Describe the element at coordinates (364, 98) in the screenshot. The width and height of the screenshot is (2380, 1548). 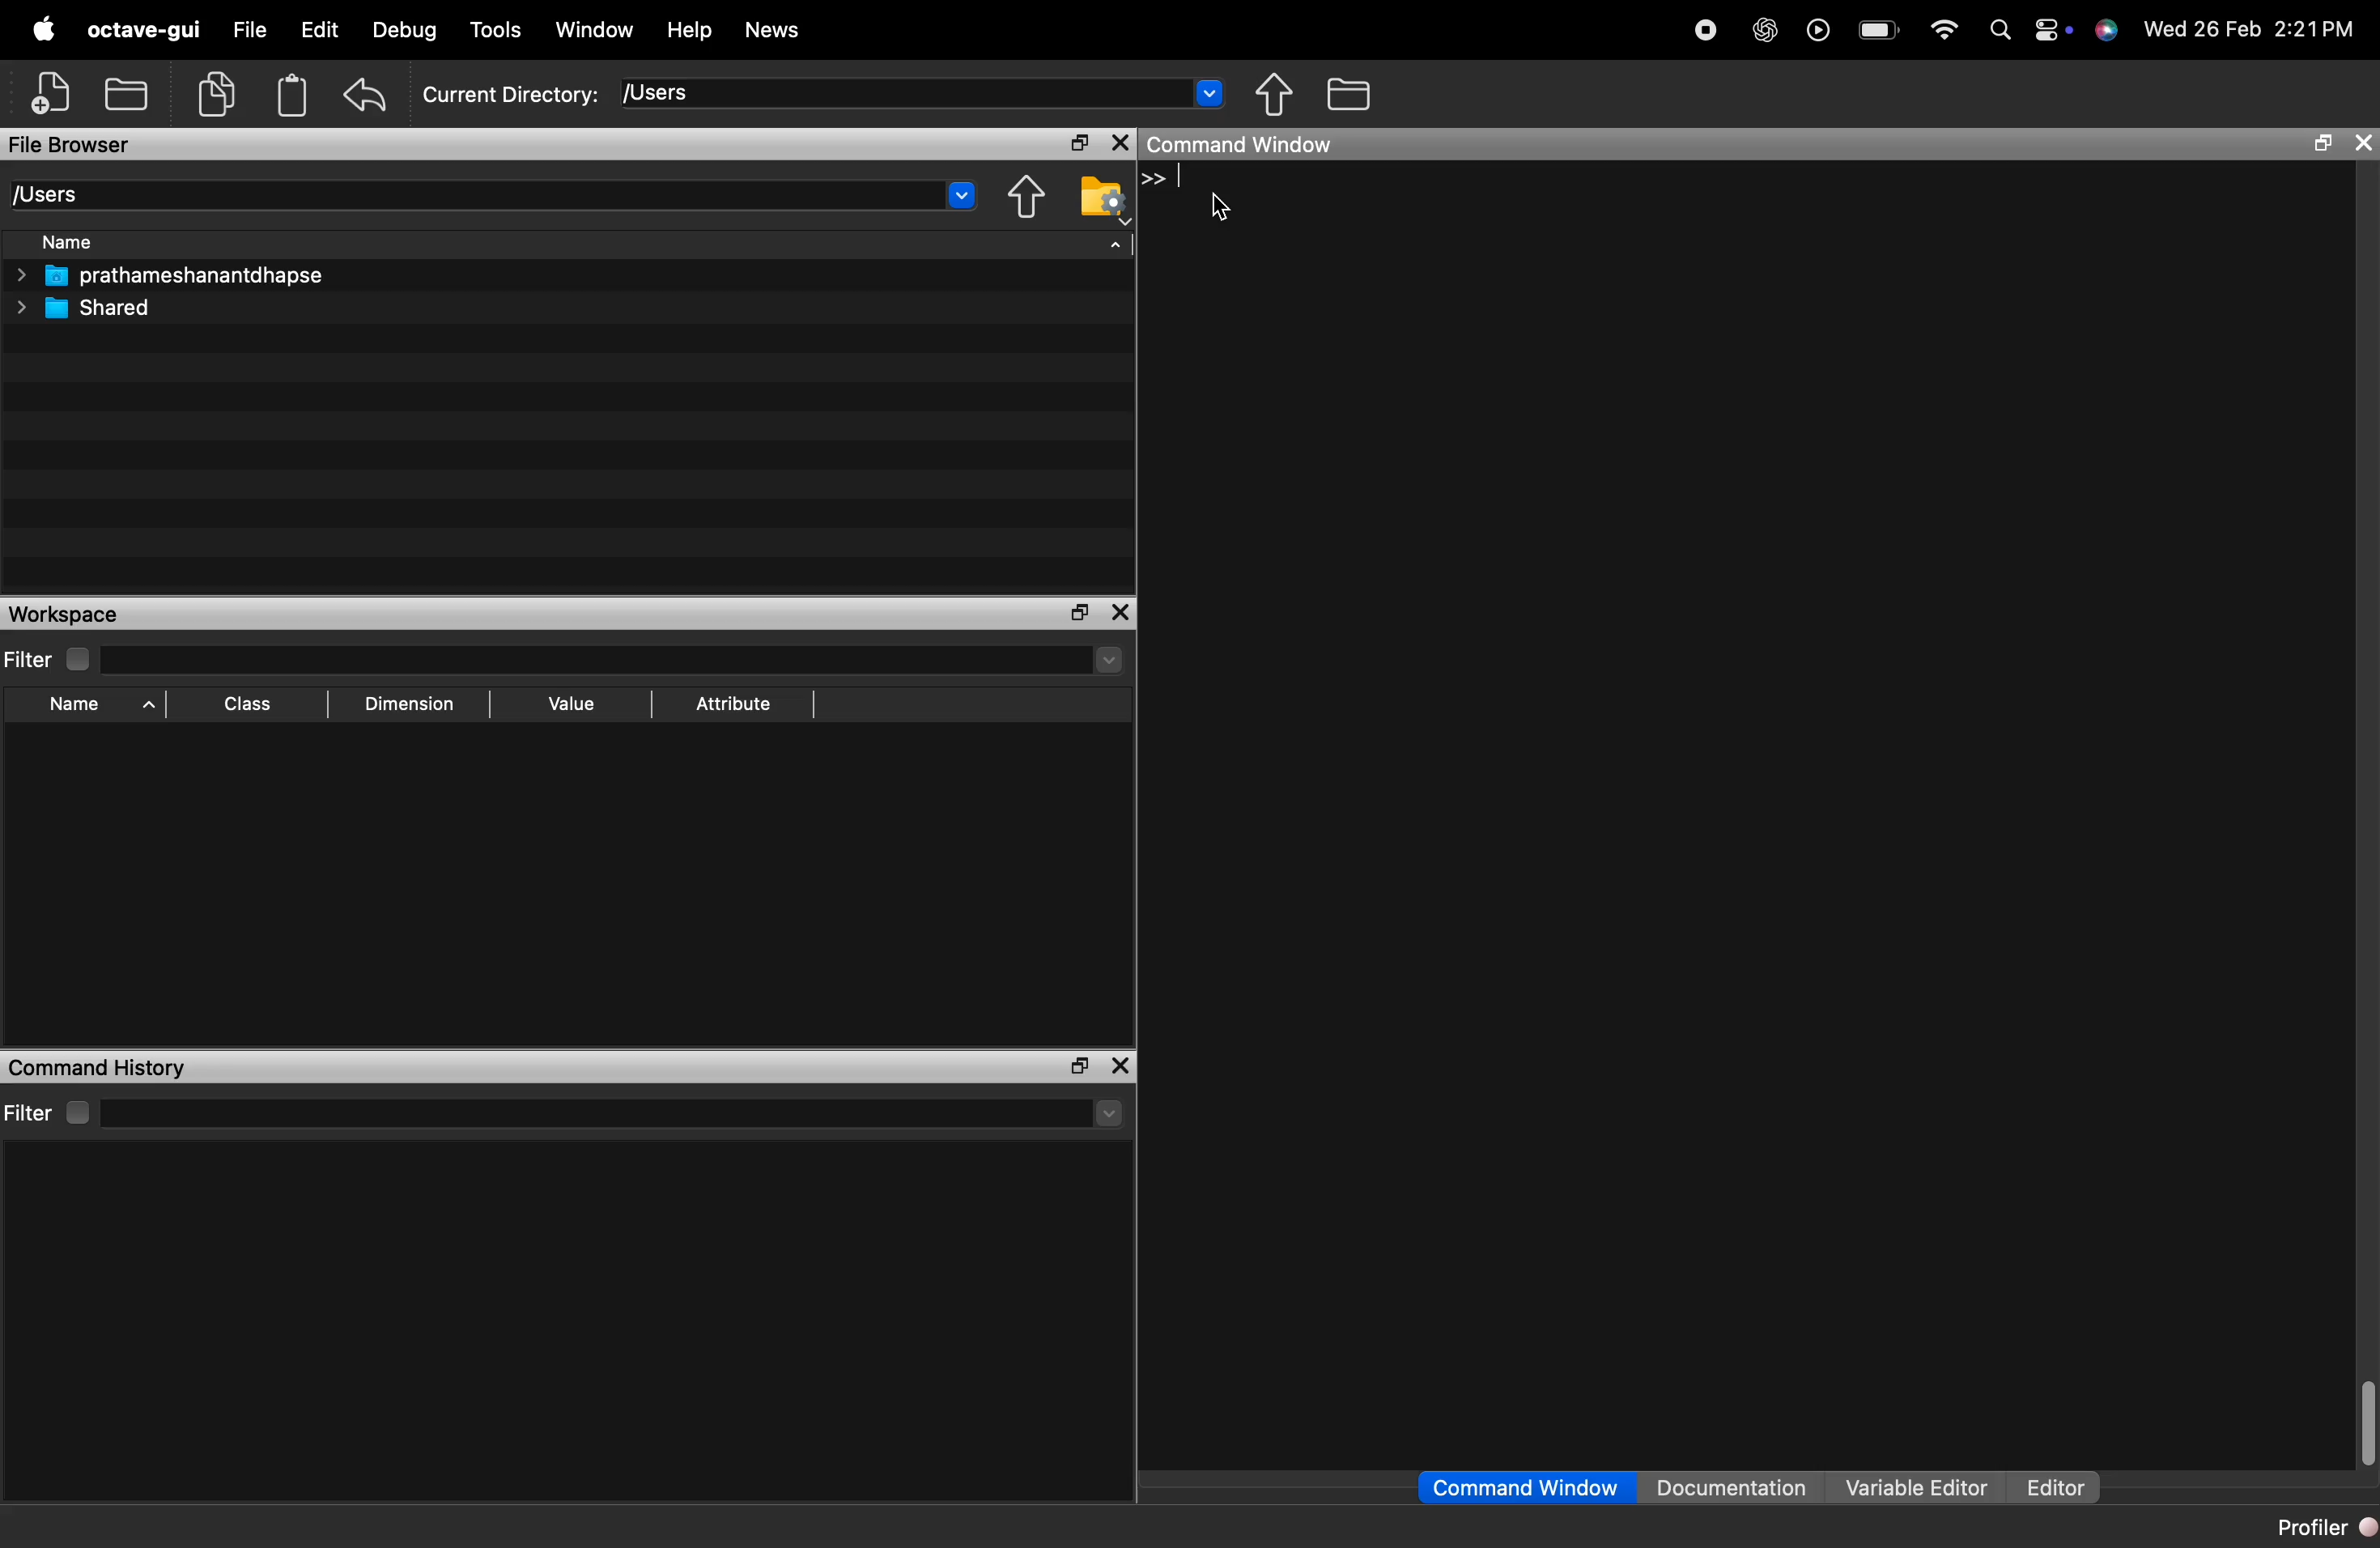
I see `undo` at that location.